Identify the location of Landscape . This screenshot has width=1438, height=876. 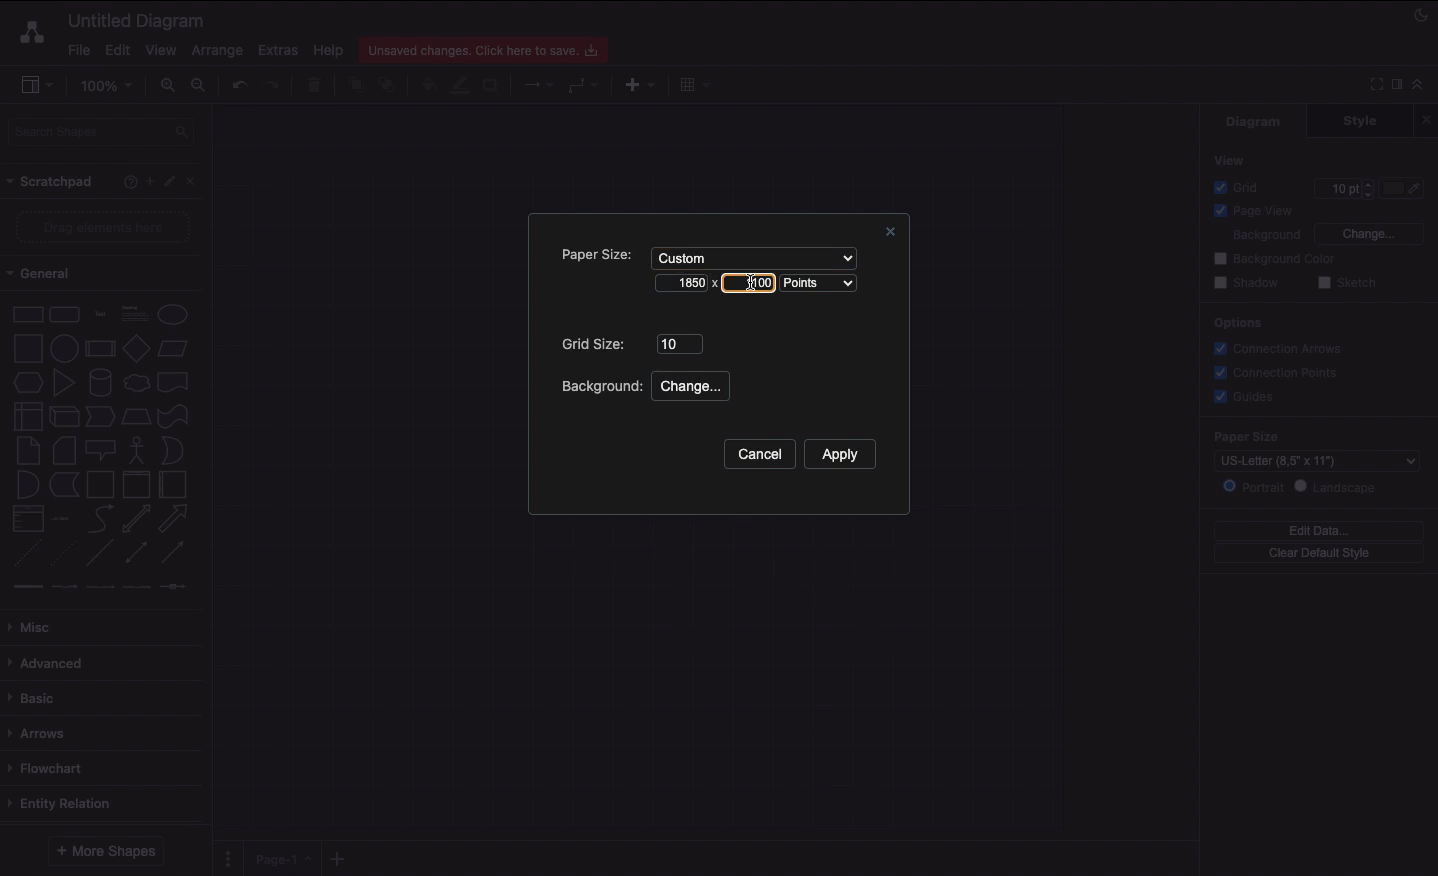
(1339, 487).